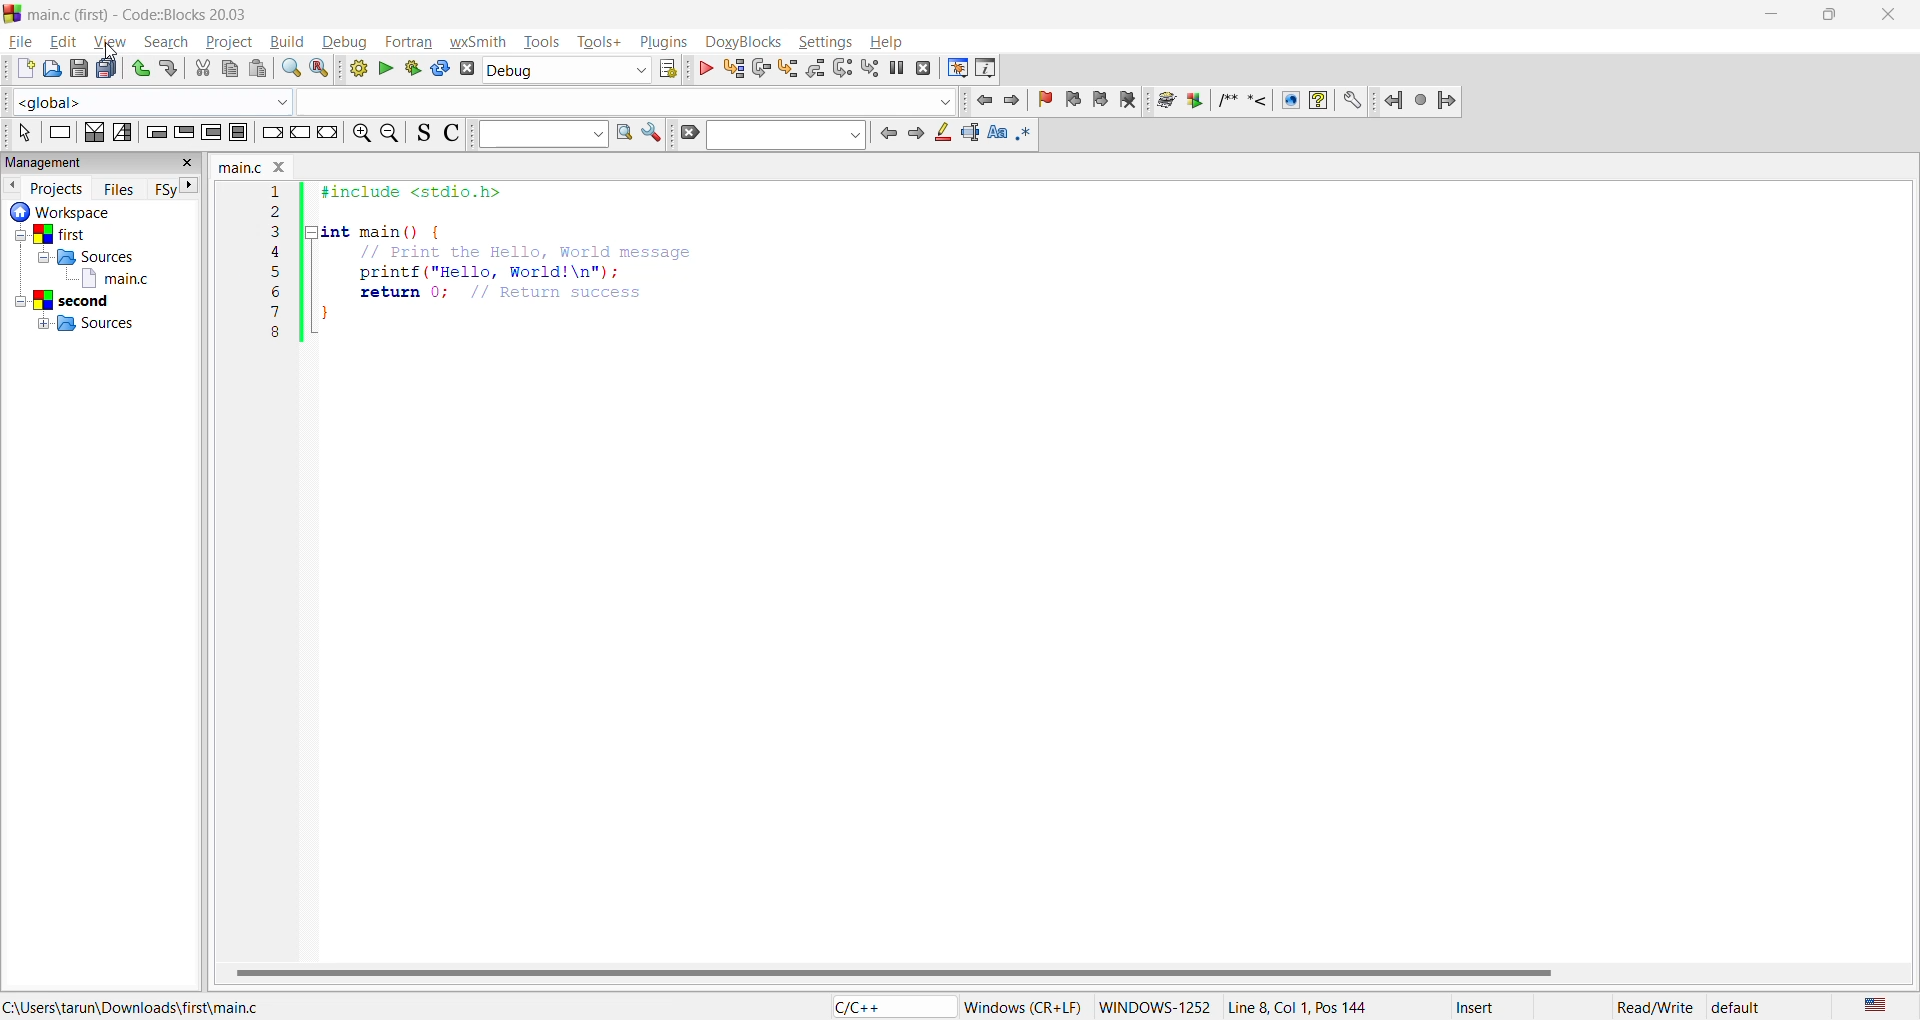 The width and height of the screenshot is (1920, 1020). I want to click on Sources, so click(86, 322).